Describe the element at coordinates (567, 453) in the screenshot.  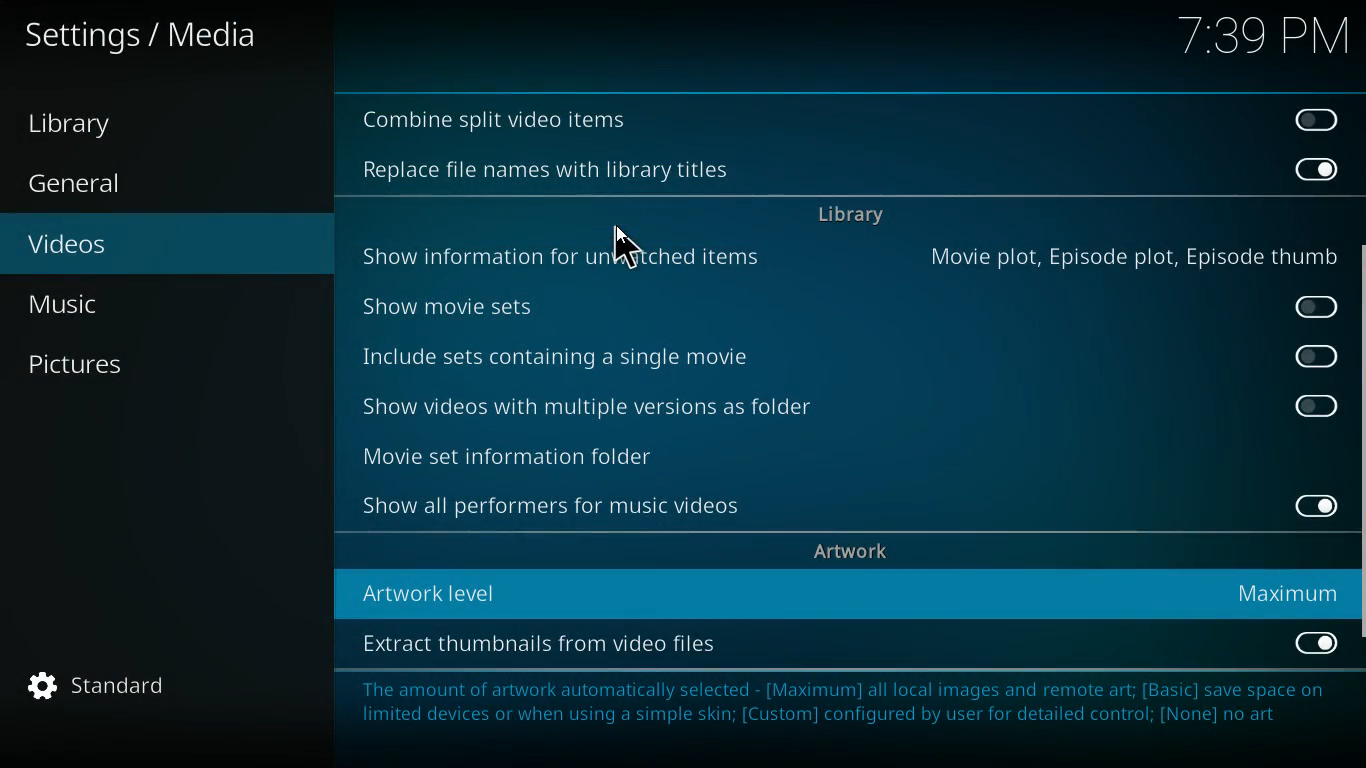
I see `movie set information` at that location.